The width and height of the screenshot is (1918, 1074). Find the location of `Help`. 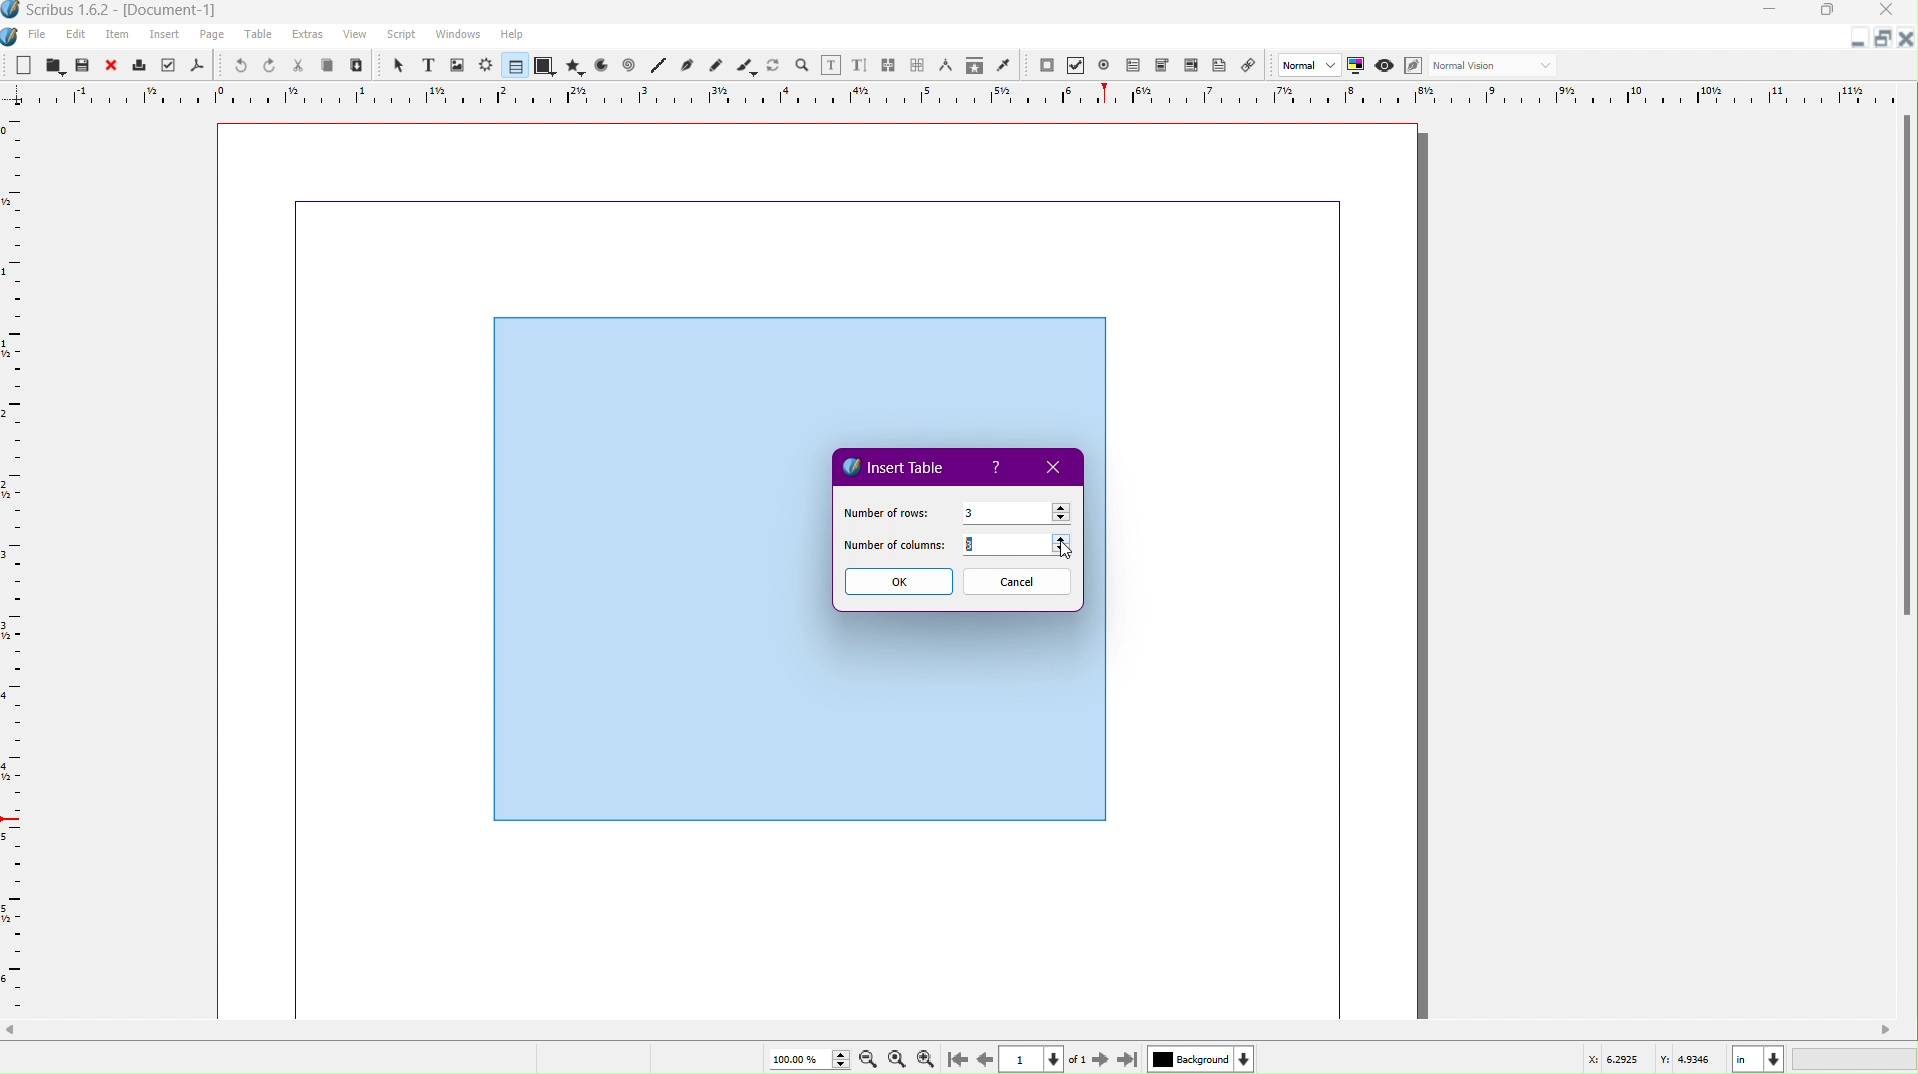

Help is located at coordinates (999, 468).